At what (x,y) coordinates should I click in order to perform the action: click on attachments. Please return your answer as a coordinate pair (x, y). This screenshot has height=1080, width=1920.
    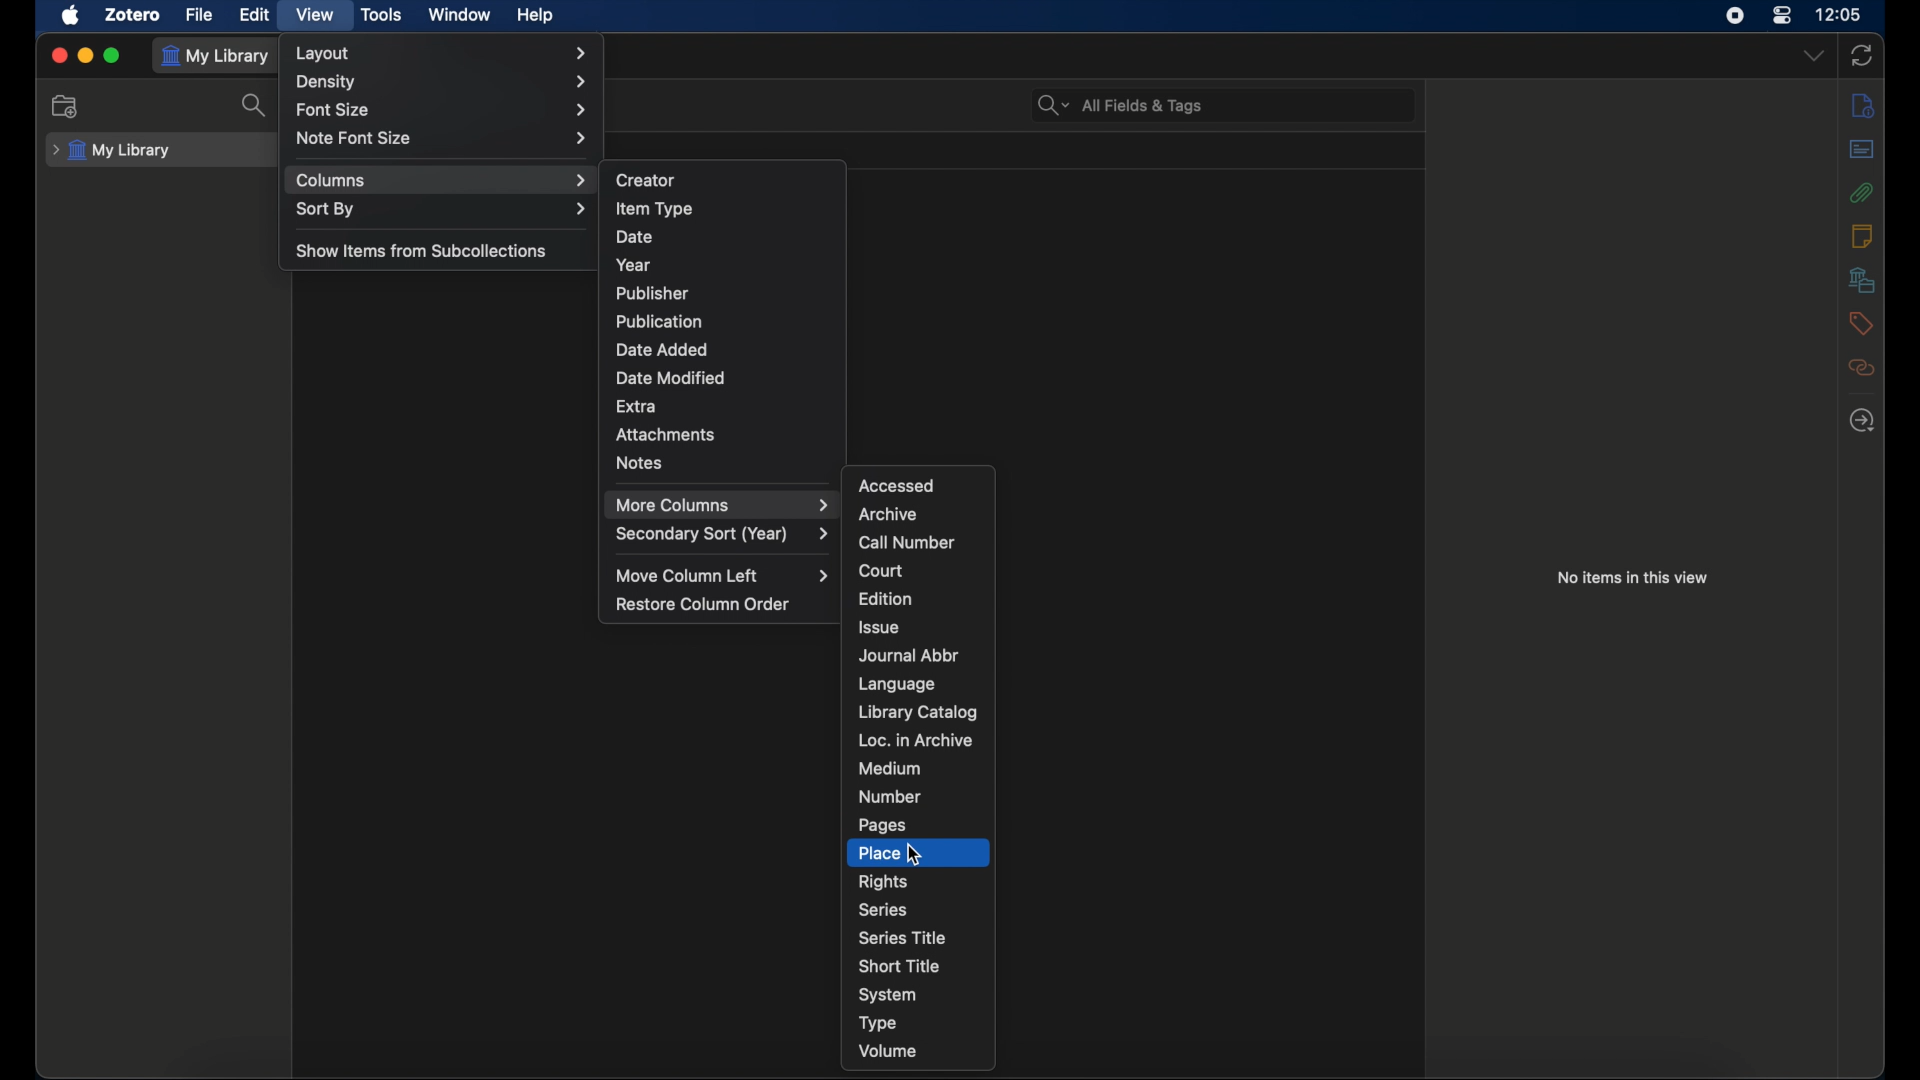
    Looking at the image, I should click on (1861, 192).